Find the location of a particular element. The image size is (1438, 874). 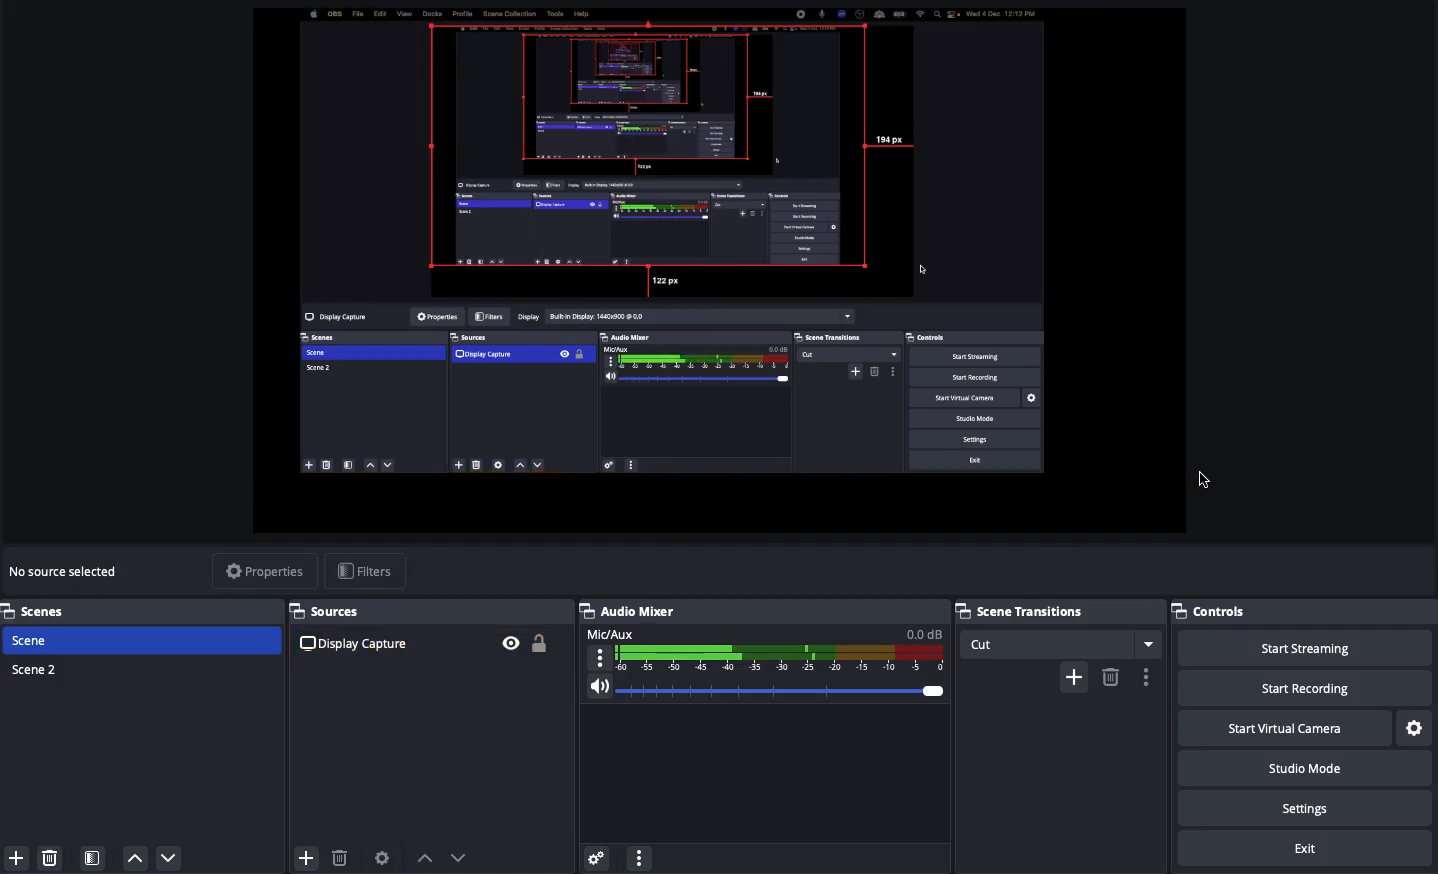

Move down is located at coordinates (168, 857).